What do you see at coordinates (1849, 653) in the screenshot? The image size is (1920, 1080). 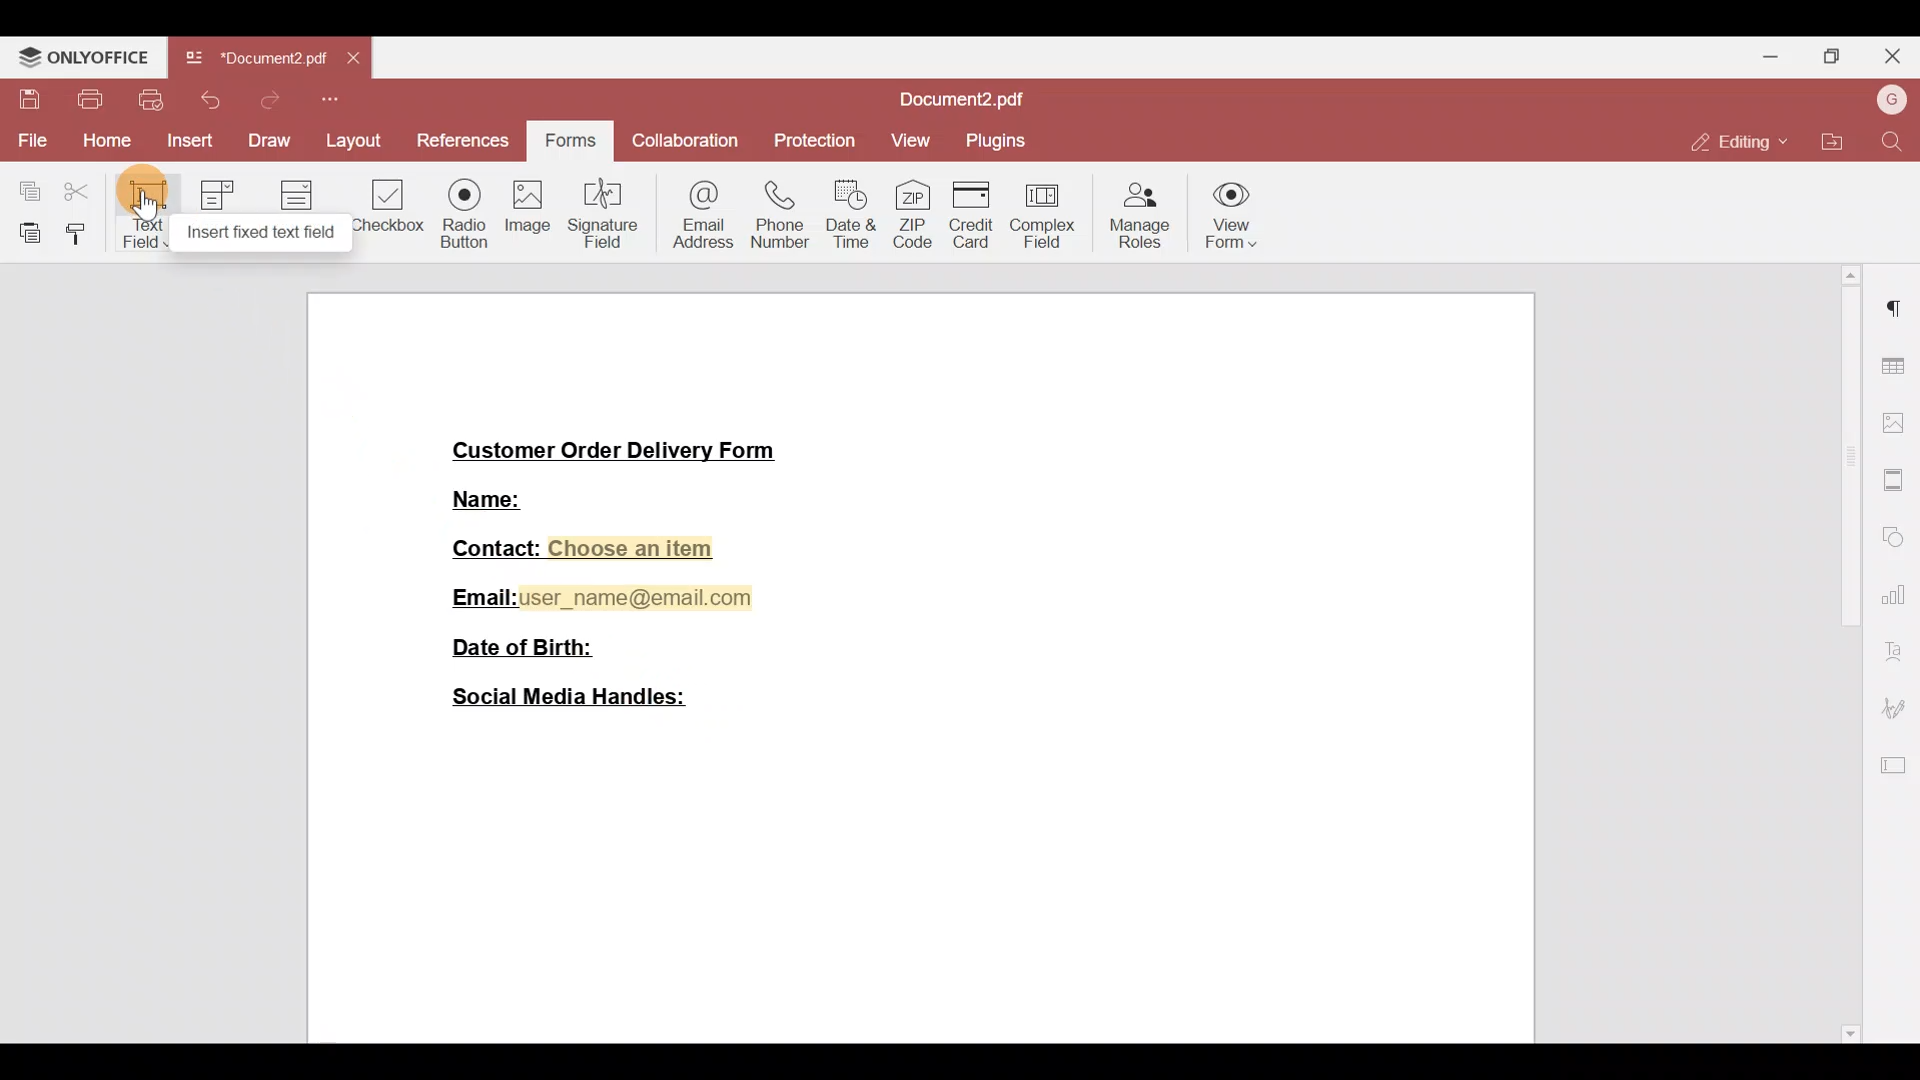 I see `Scroll bar` at bounding box center [1849, 653].